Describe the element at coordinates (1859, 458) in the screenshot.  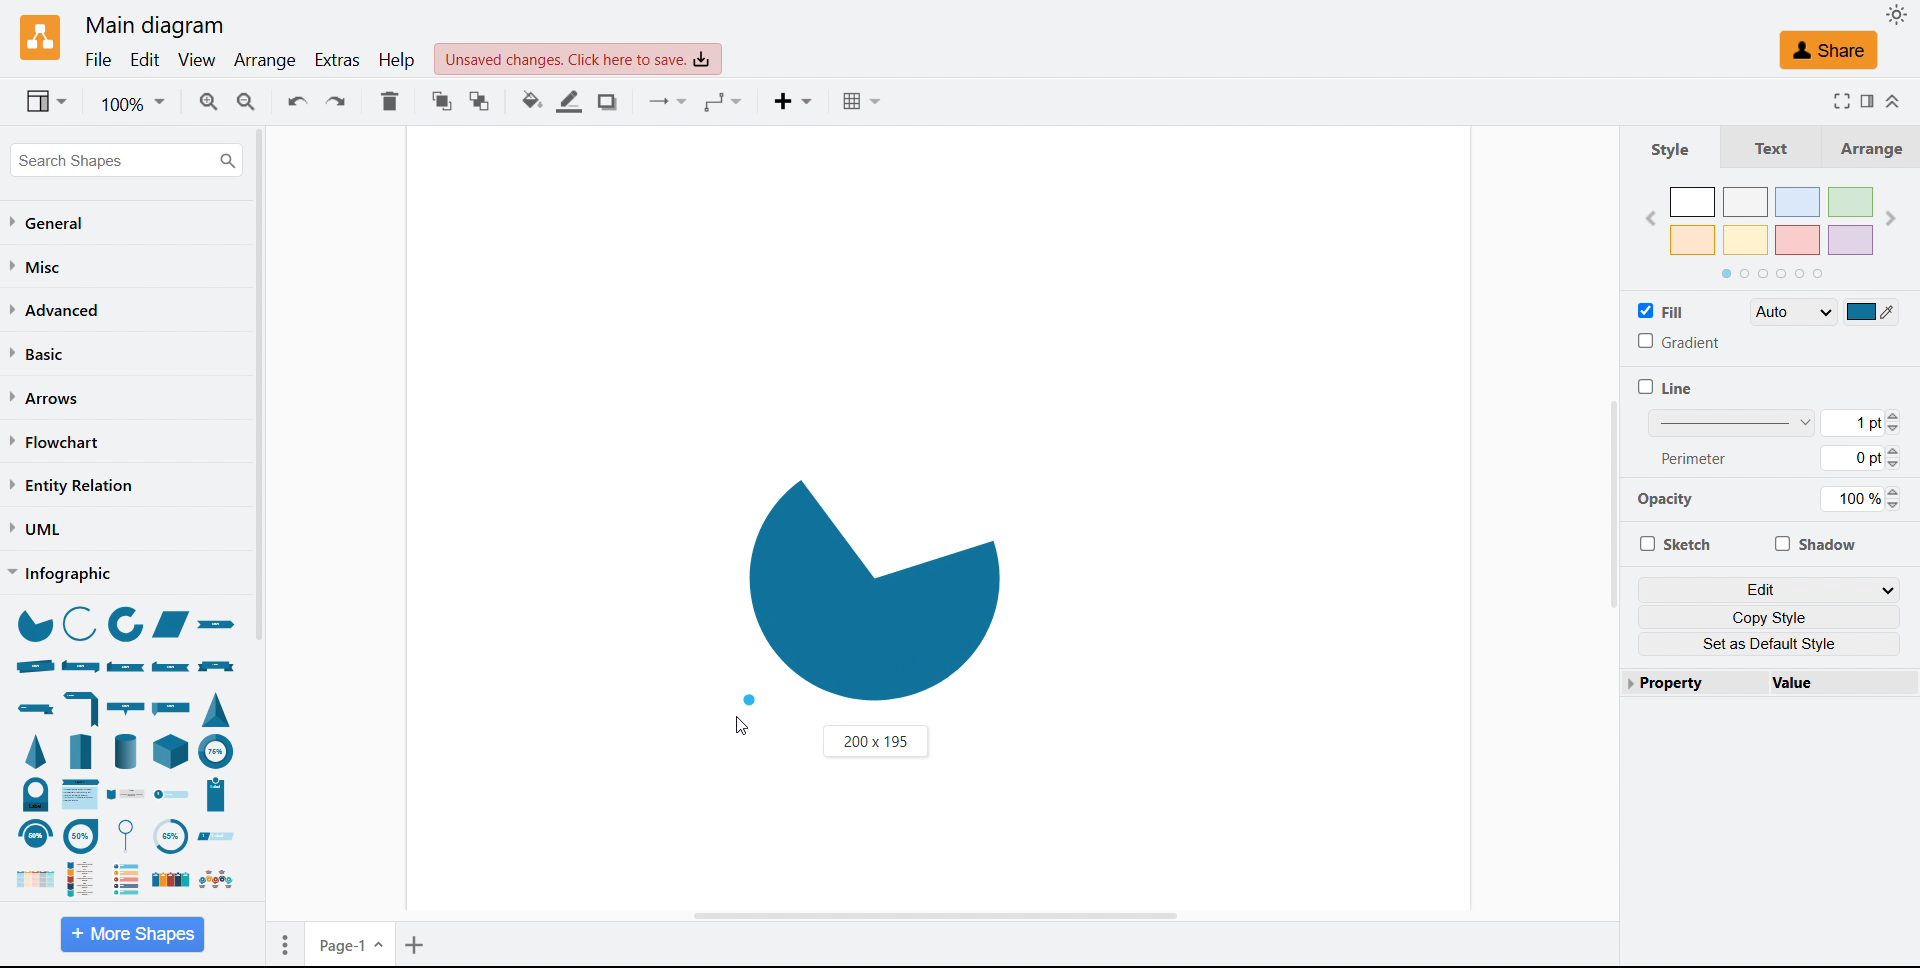
I see `Set line perimeter ` at that location.